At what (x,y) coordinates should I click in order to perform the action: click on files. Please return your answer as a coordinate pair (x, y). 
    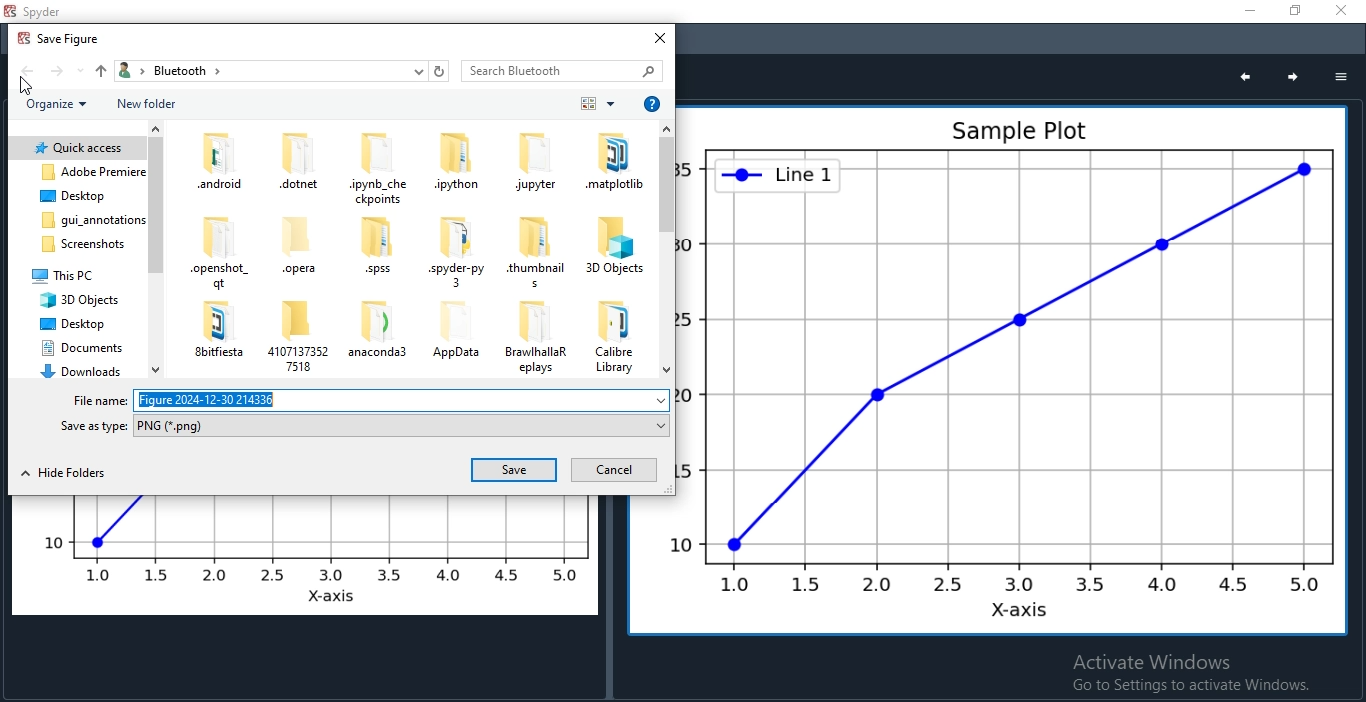
    Looking at the image, I should click on (615, 337).